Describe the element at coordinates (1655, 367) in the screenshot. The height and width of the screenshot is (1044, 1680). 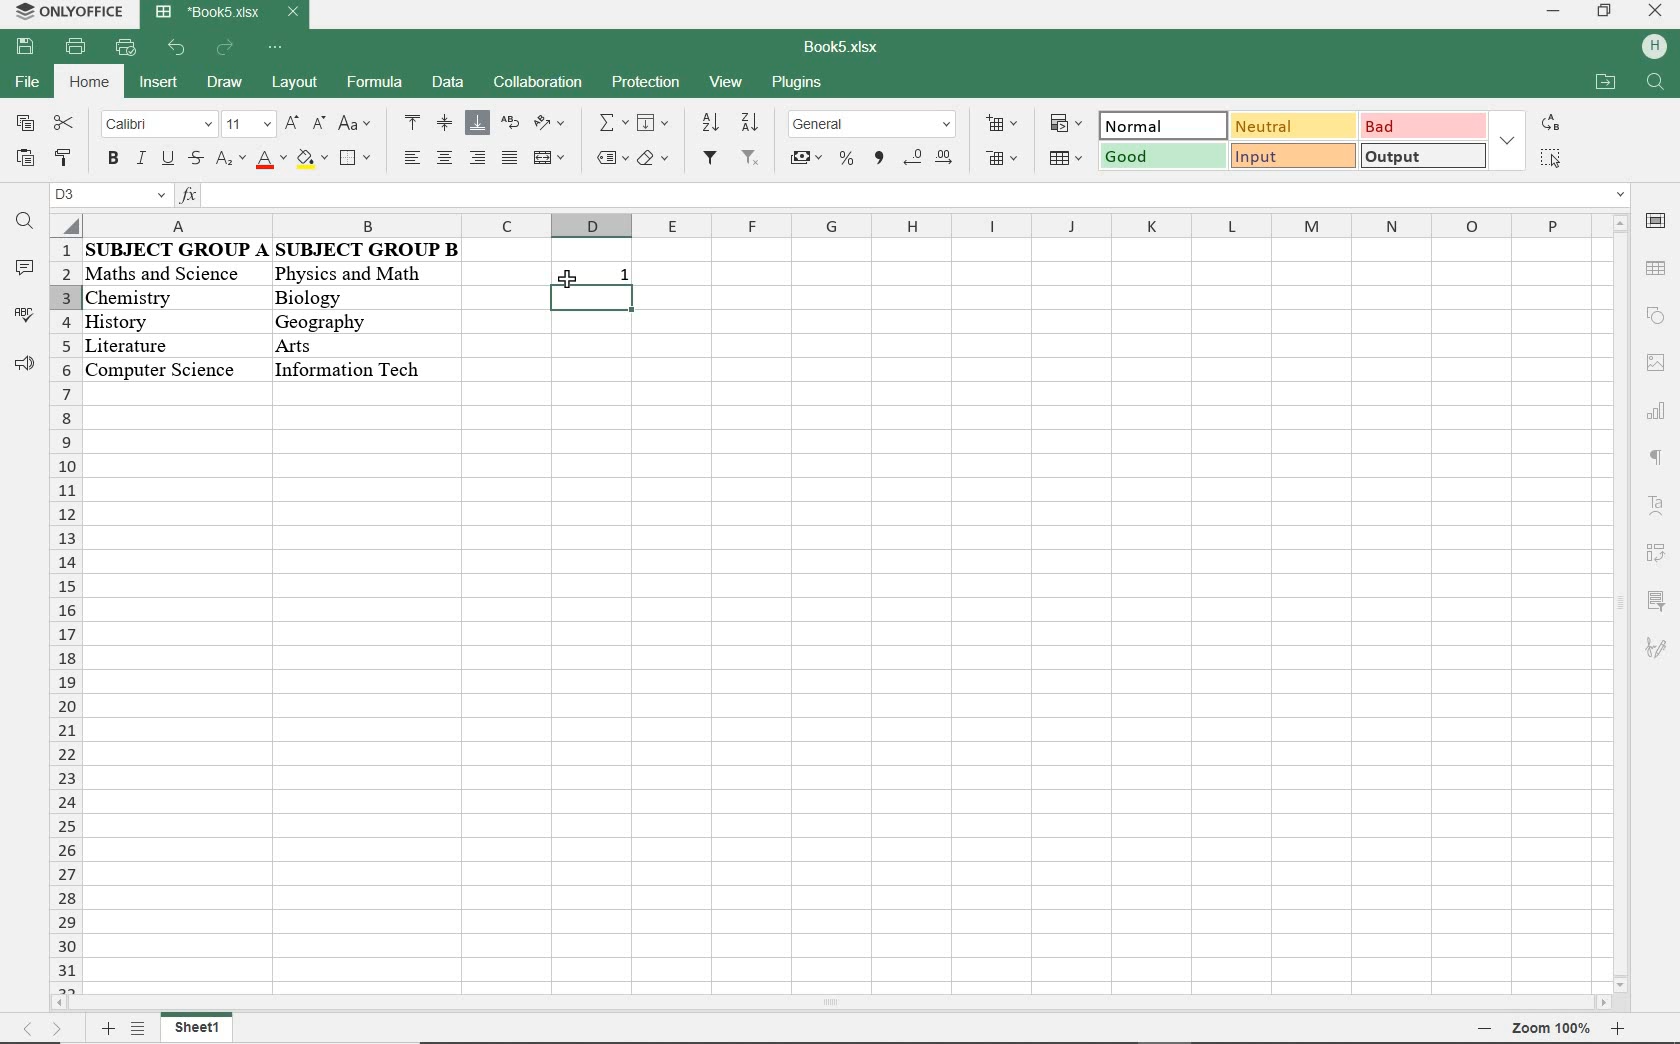
I see `sign` at that location.